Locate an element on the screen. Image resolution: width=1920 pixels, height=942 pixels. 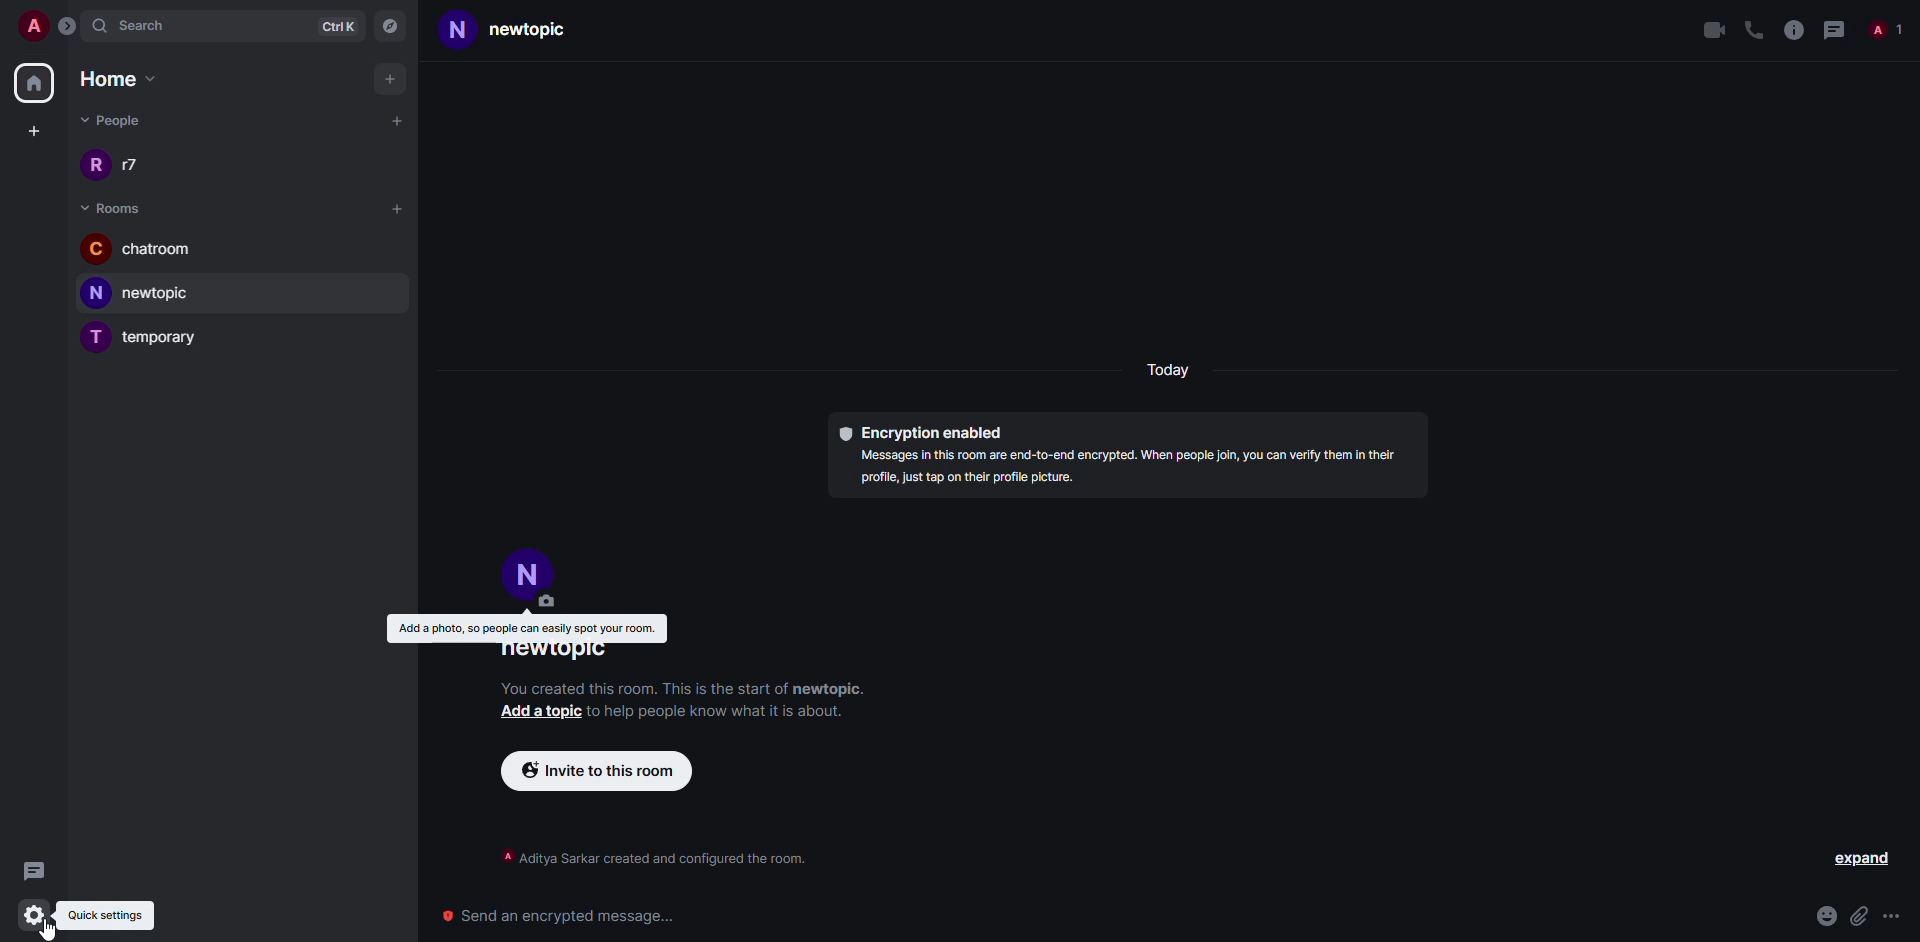
info is located at coordinates (679, 687).